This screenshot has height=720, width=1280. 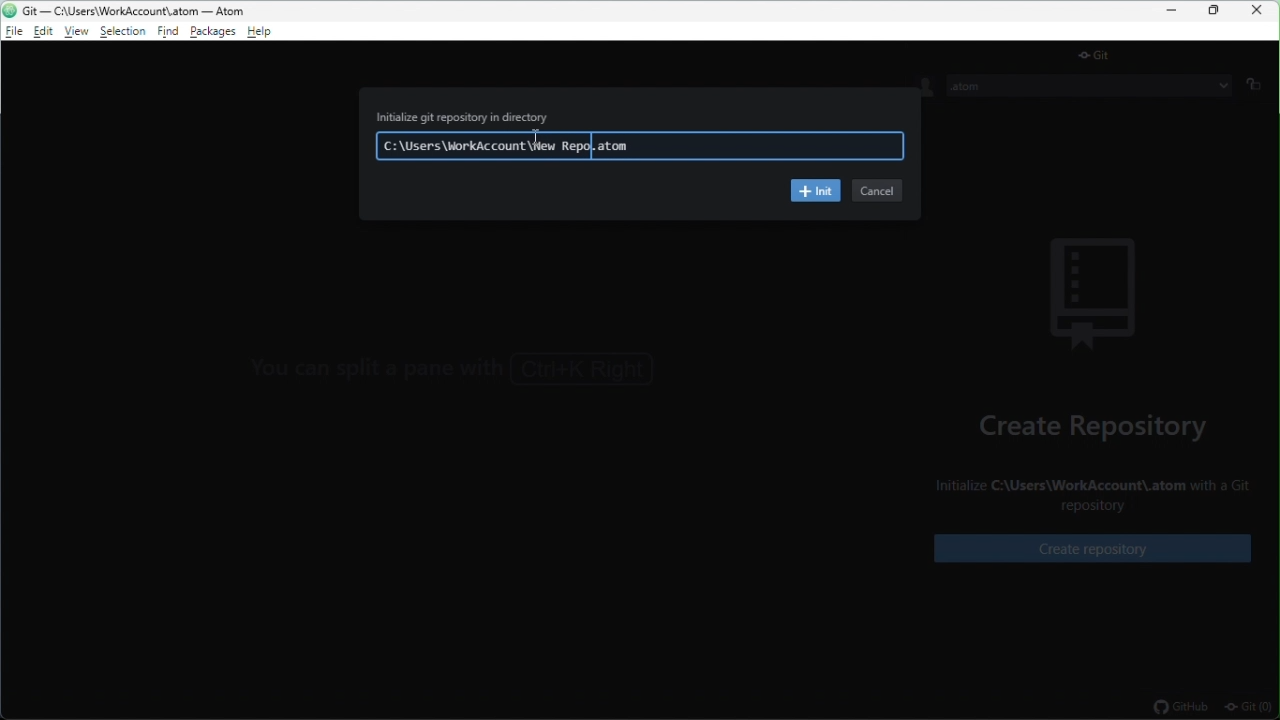 What do you see at coordinates (260, 32) in the screenshot?
I see `help` at bounding box center [260, 32].